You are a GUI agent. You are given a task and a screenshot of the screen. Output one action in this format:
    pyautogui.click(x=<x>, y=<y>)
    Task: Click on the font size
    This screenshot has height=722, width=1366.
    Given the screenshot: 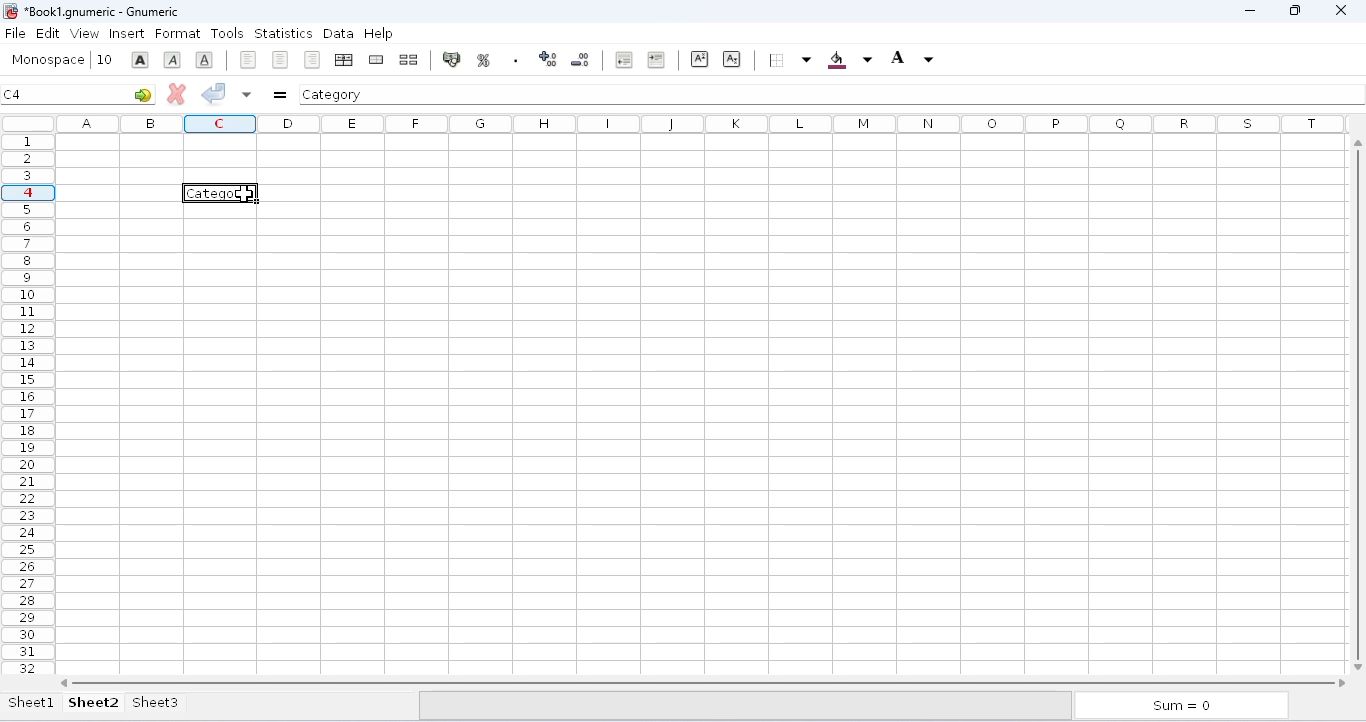 What is the action you would take?
    pyautogui.click(x=104, y=59)
    